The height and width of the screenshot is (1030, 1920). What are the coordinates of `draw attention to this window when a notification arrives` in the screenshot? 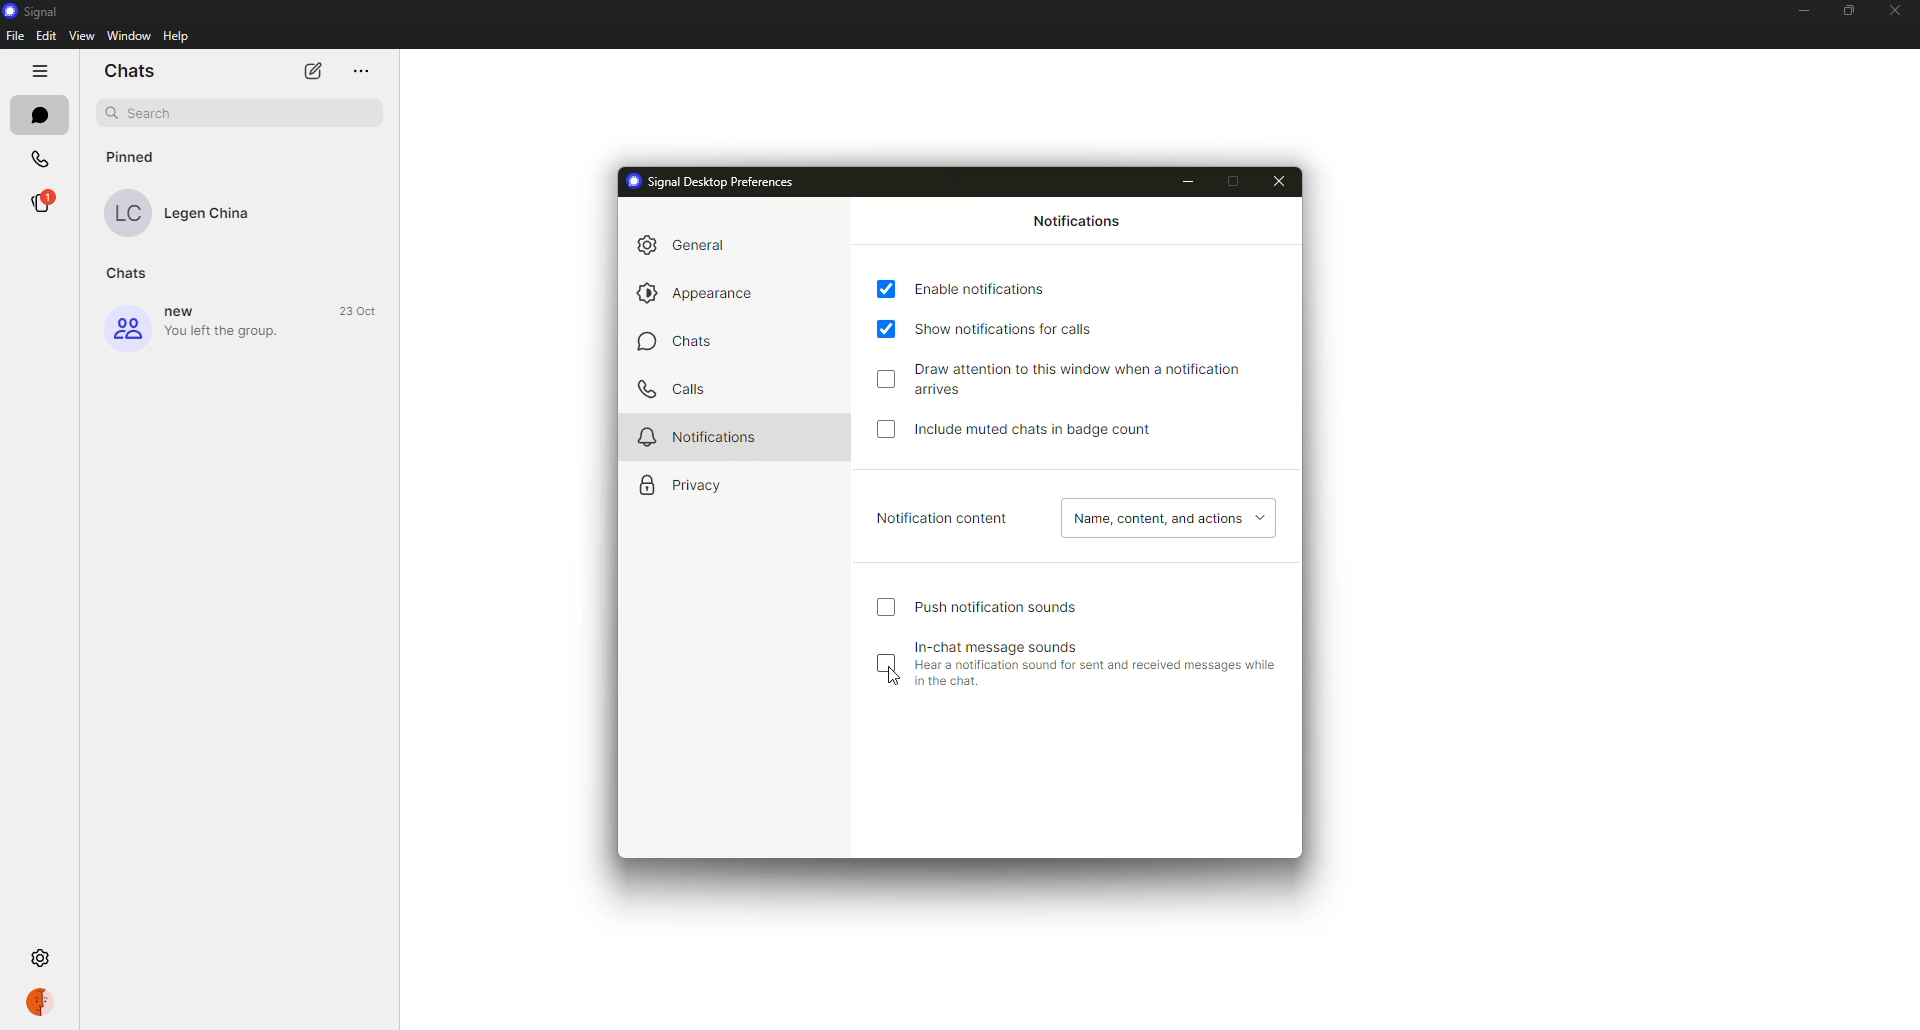 It's located at (1082, 378).